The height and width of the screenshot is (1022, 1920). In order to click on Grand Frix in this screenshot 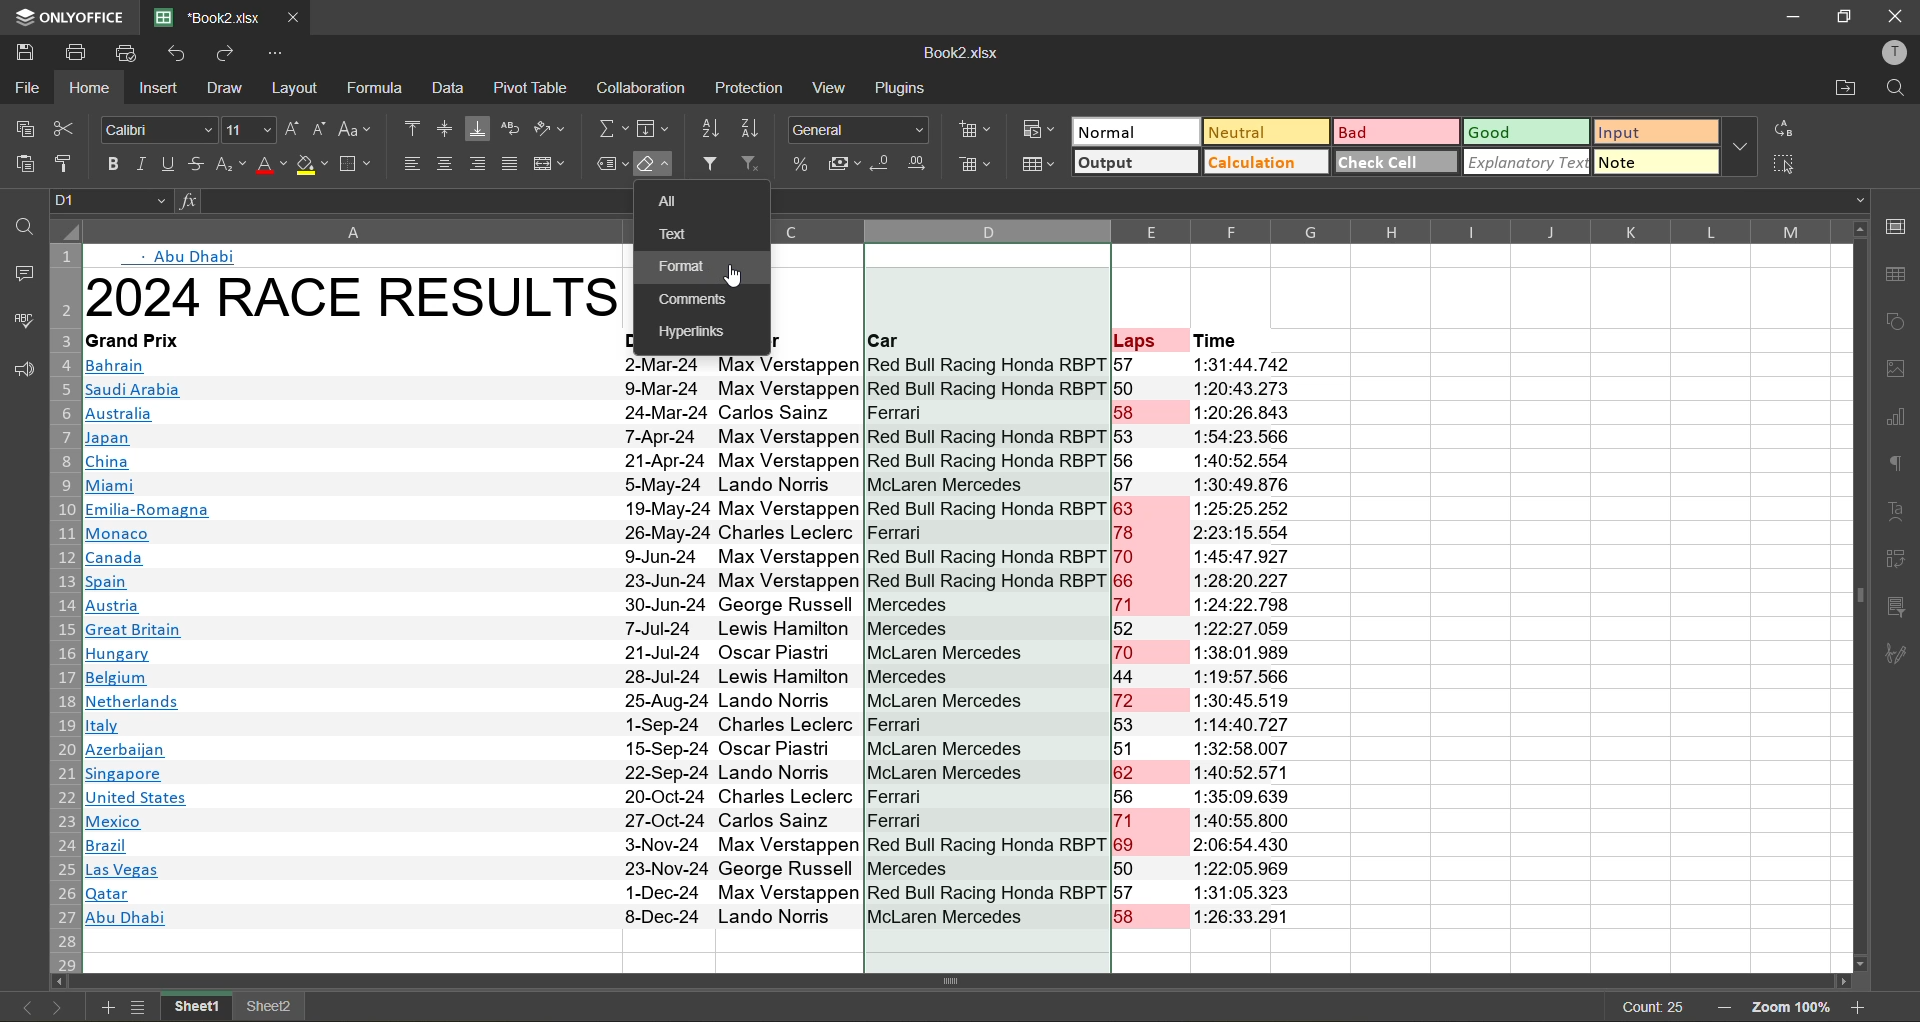, I will do `click(143, 341)`.